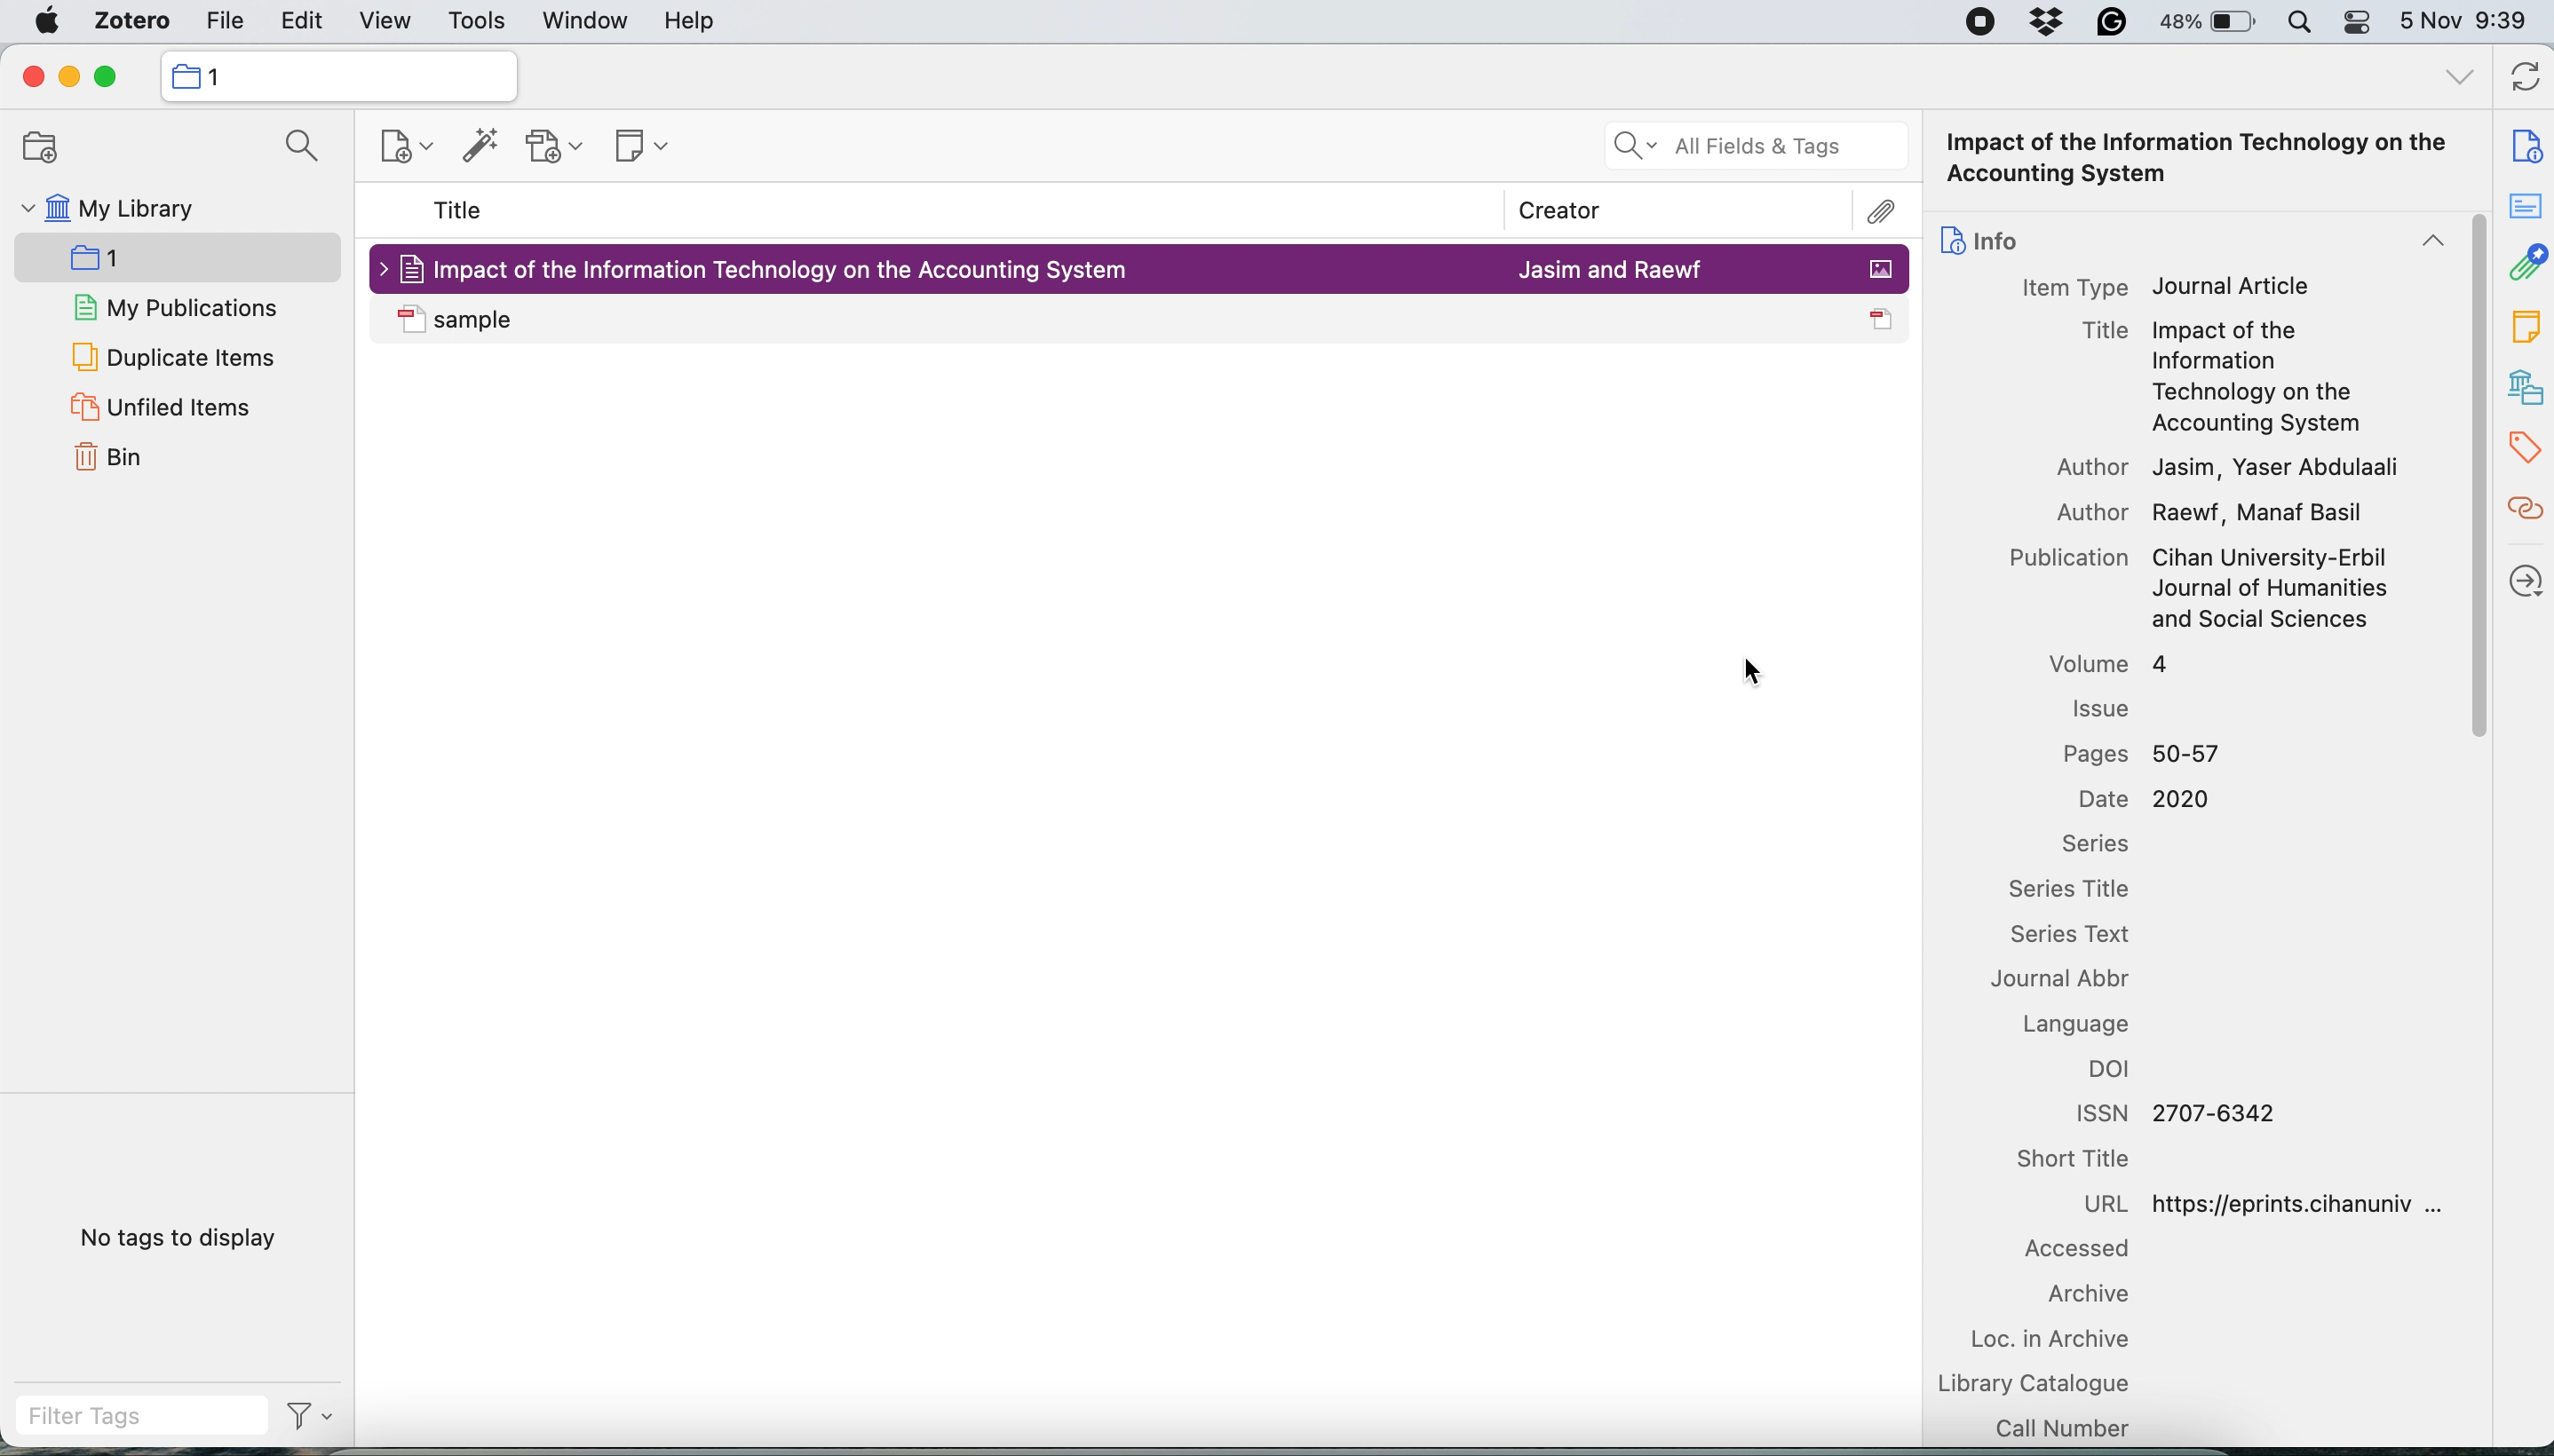 This screenshot has width=2554, height=1456. What do you see at coordinates (2363, 22) in the screenshot?
I see `control center` at bounding box center [2363, 22].